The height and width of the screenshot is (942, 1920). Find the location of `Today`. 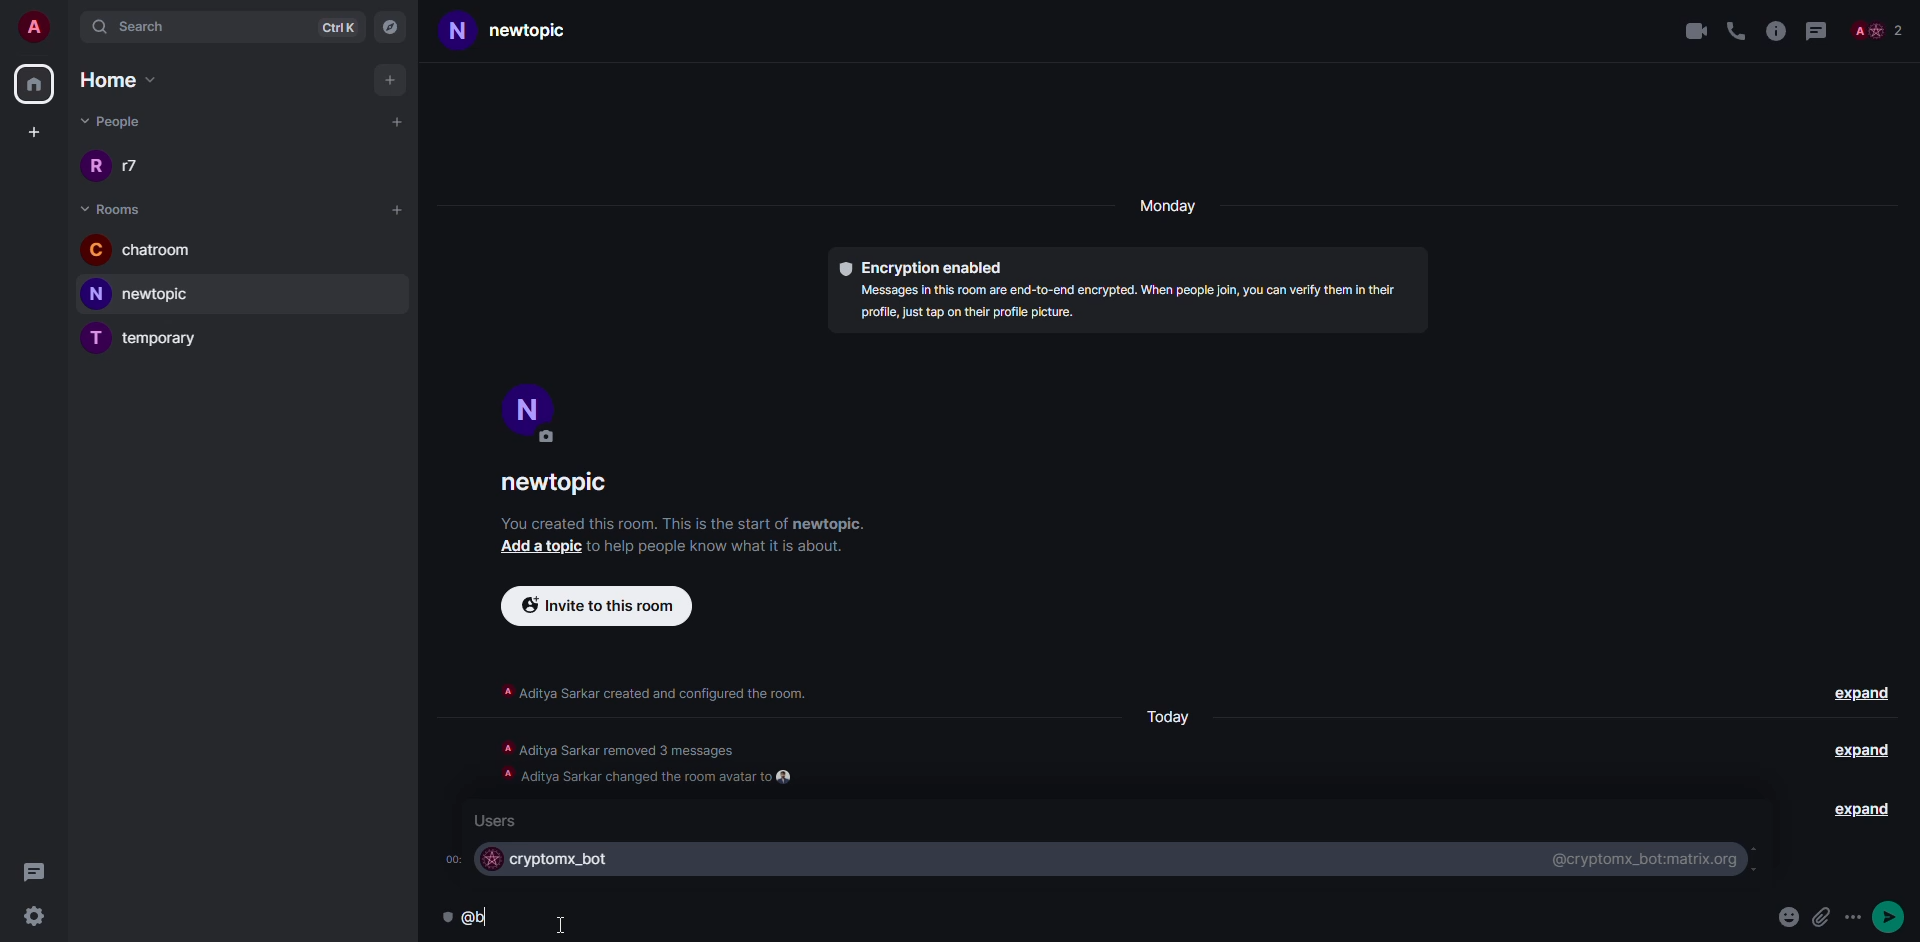

Today is located at coordinates (1166, 717).